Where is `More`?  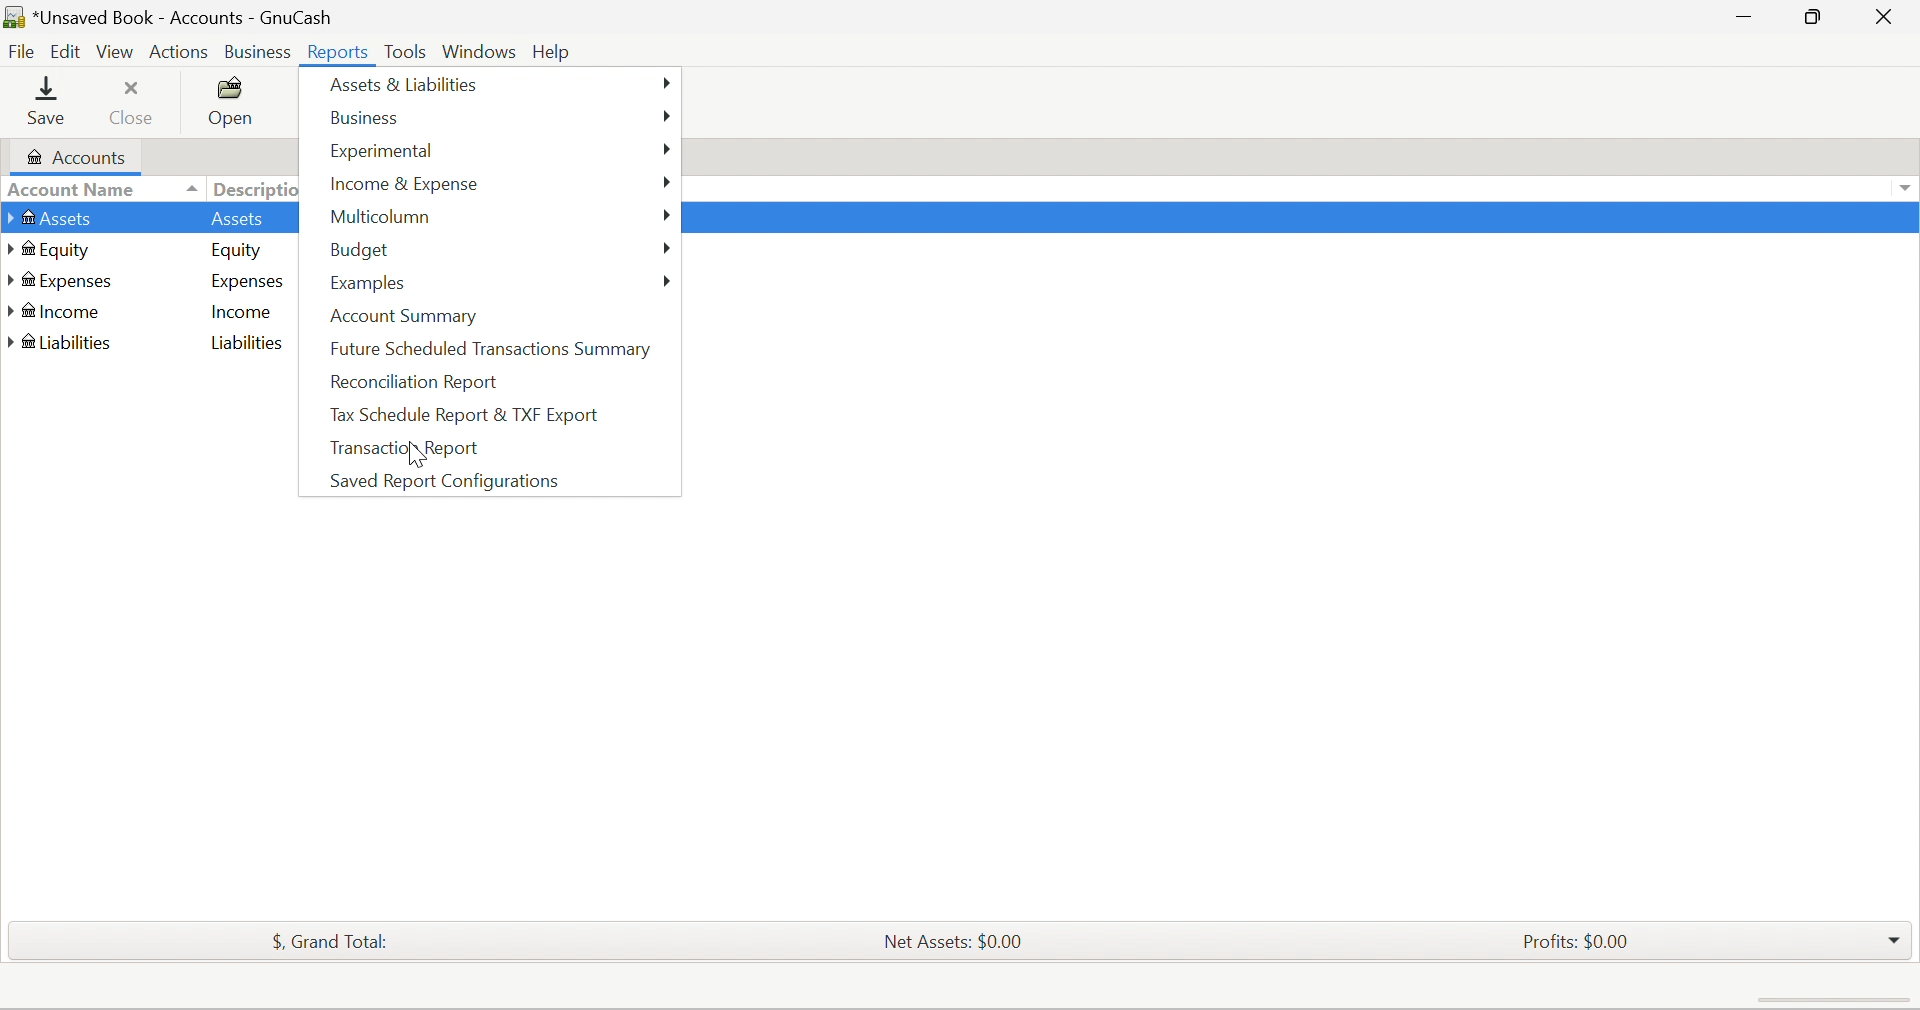 More is located at coordinates (670, 277).